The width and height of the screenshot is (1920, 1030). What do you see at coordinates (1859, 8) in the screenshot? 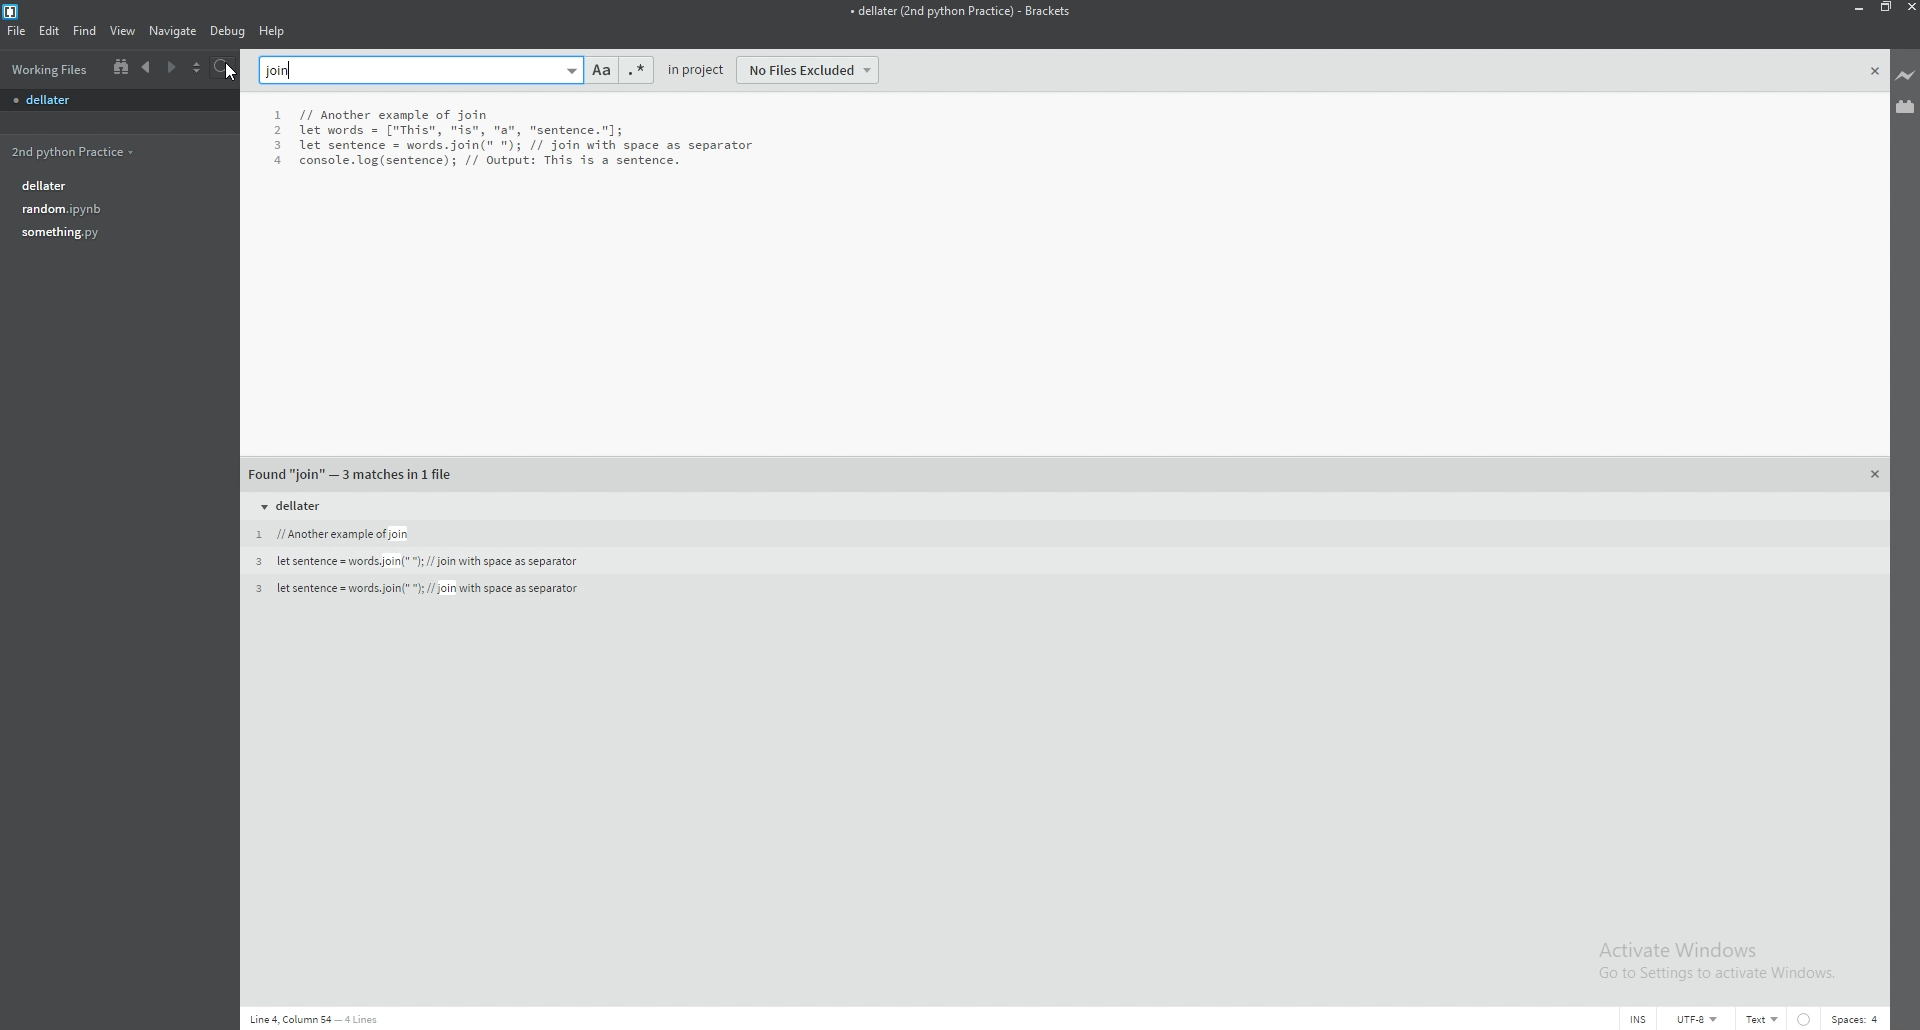
I see `minimize` at bounding box center [1859, 8].